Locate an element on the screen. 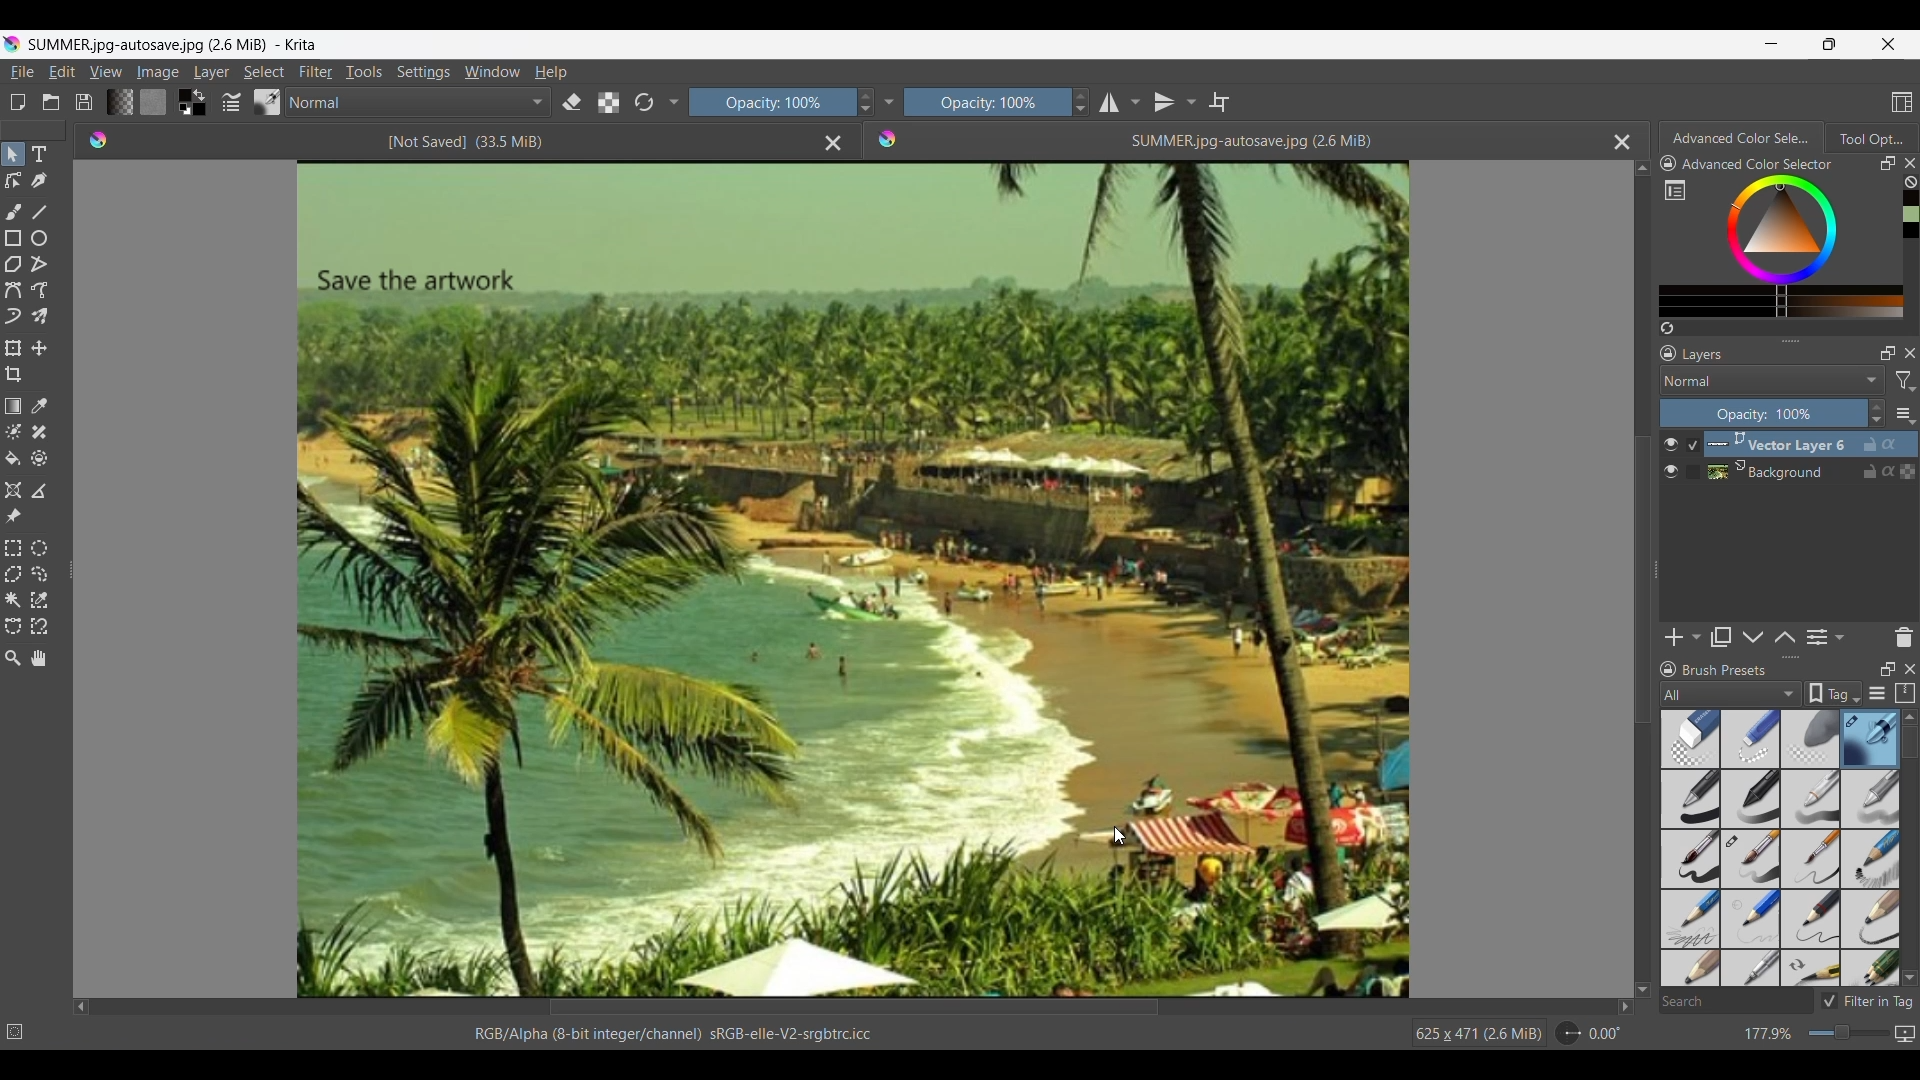 The image size is (1920, 1080). Layer is located at coordinates (211, 71).